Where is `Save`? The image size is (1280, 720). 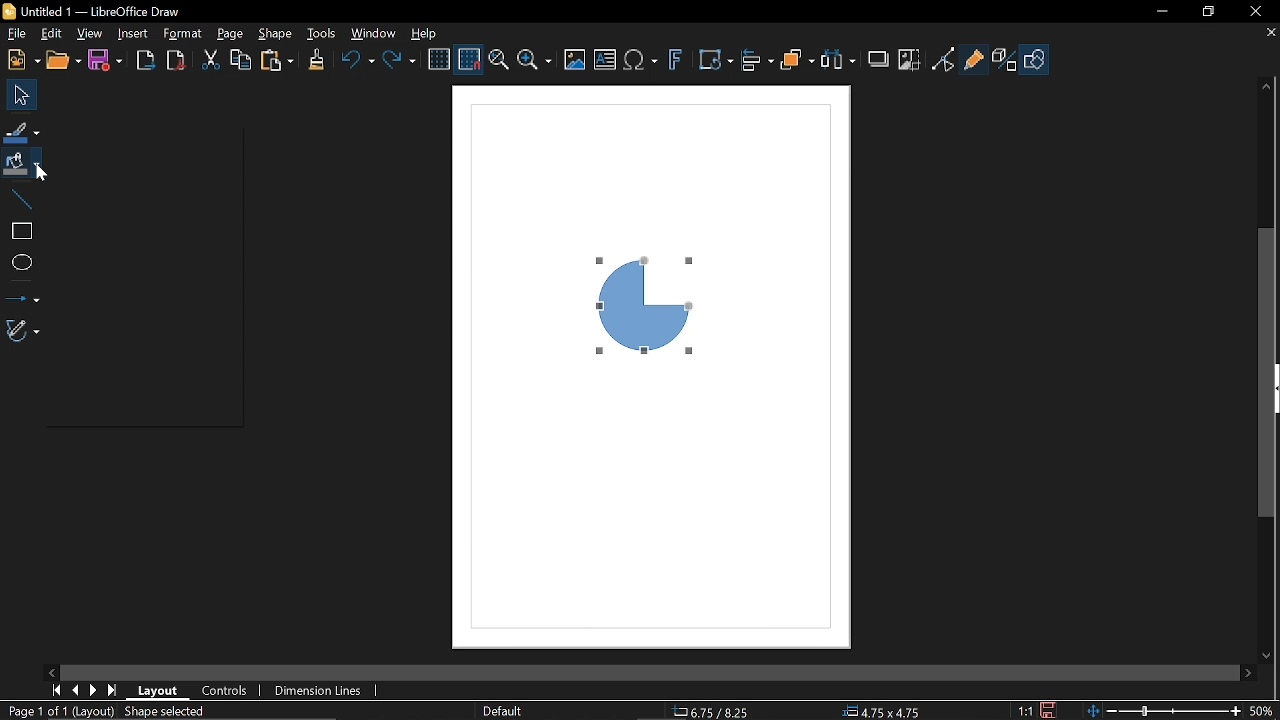 Save is located at coordinates (107, 59).